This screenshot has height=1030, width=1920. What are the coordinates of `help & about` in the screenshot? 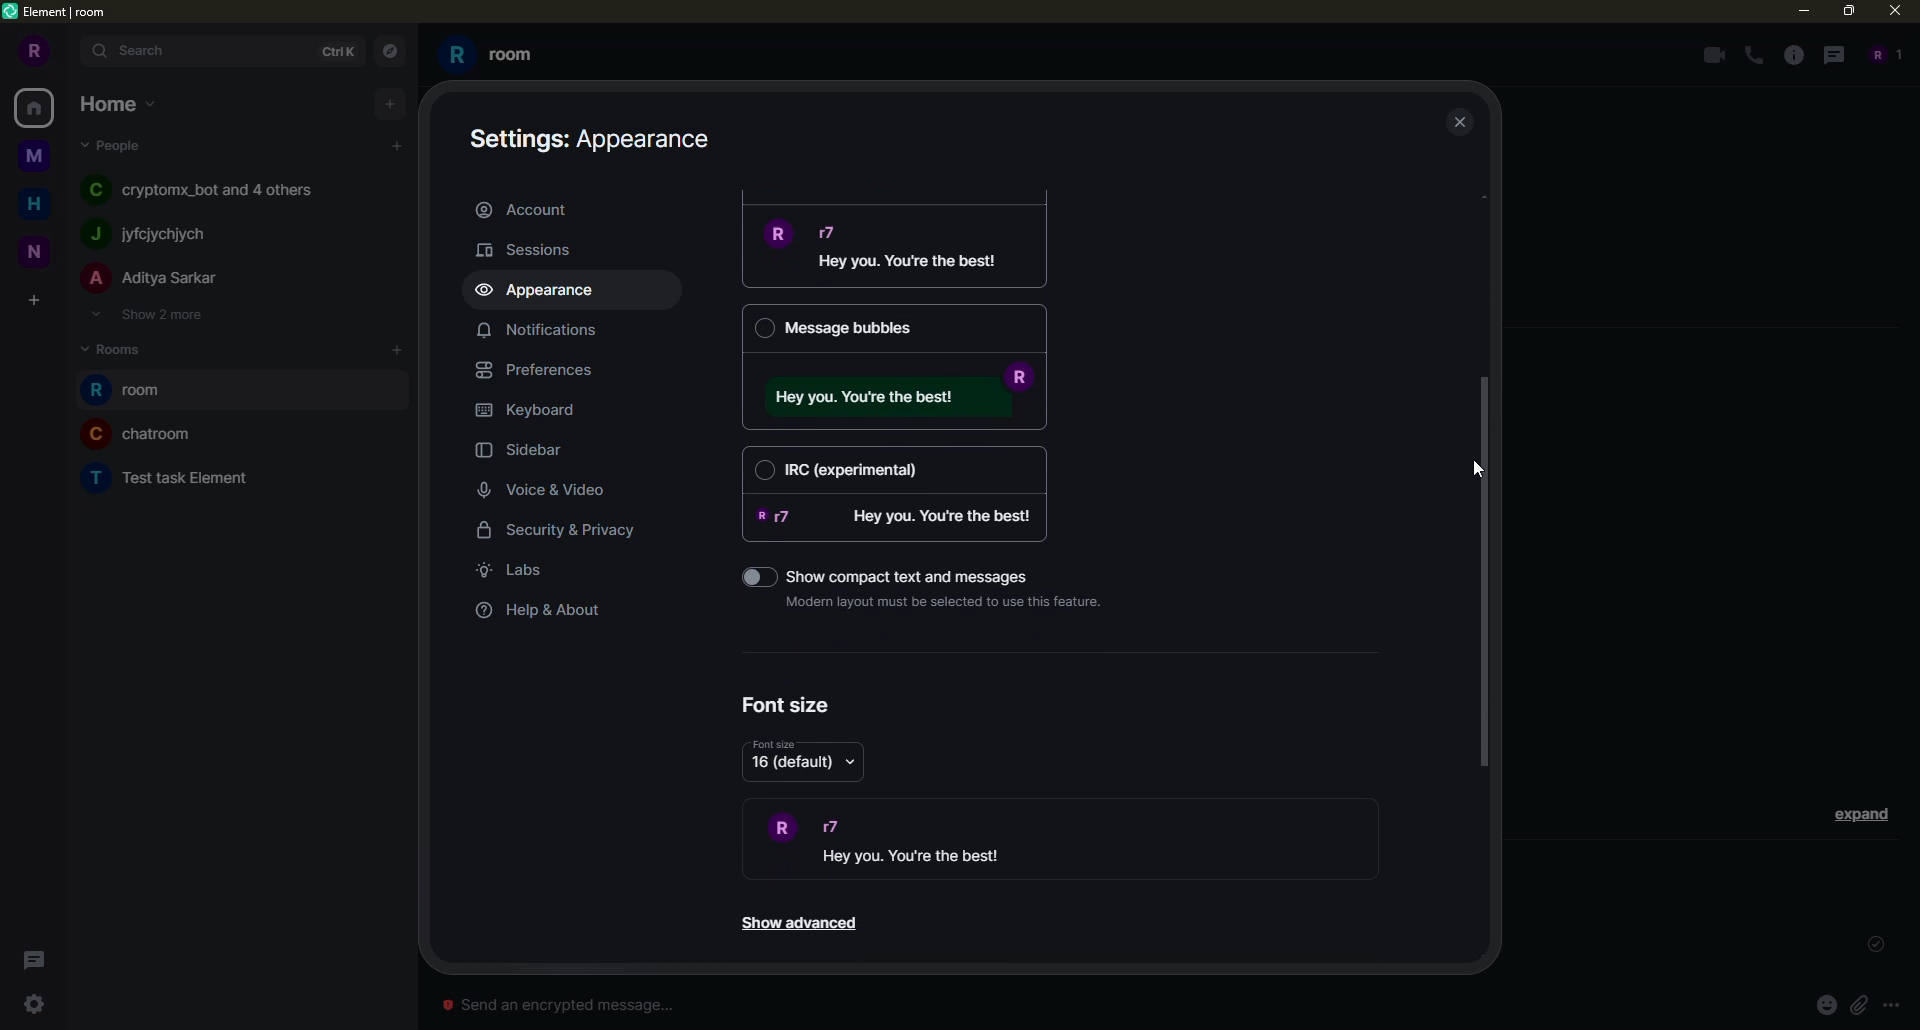 It's located at (541, 611).